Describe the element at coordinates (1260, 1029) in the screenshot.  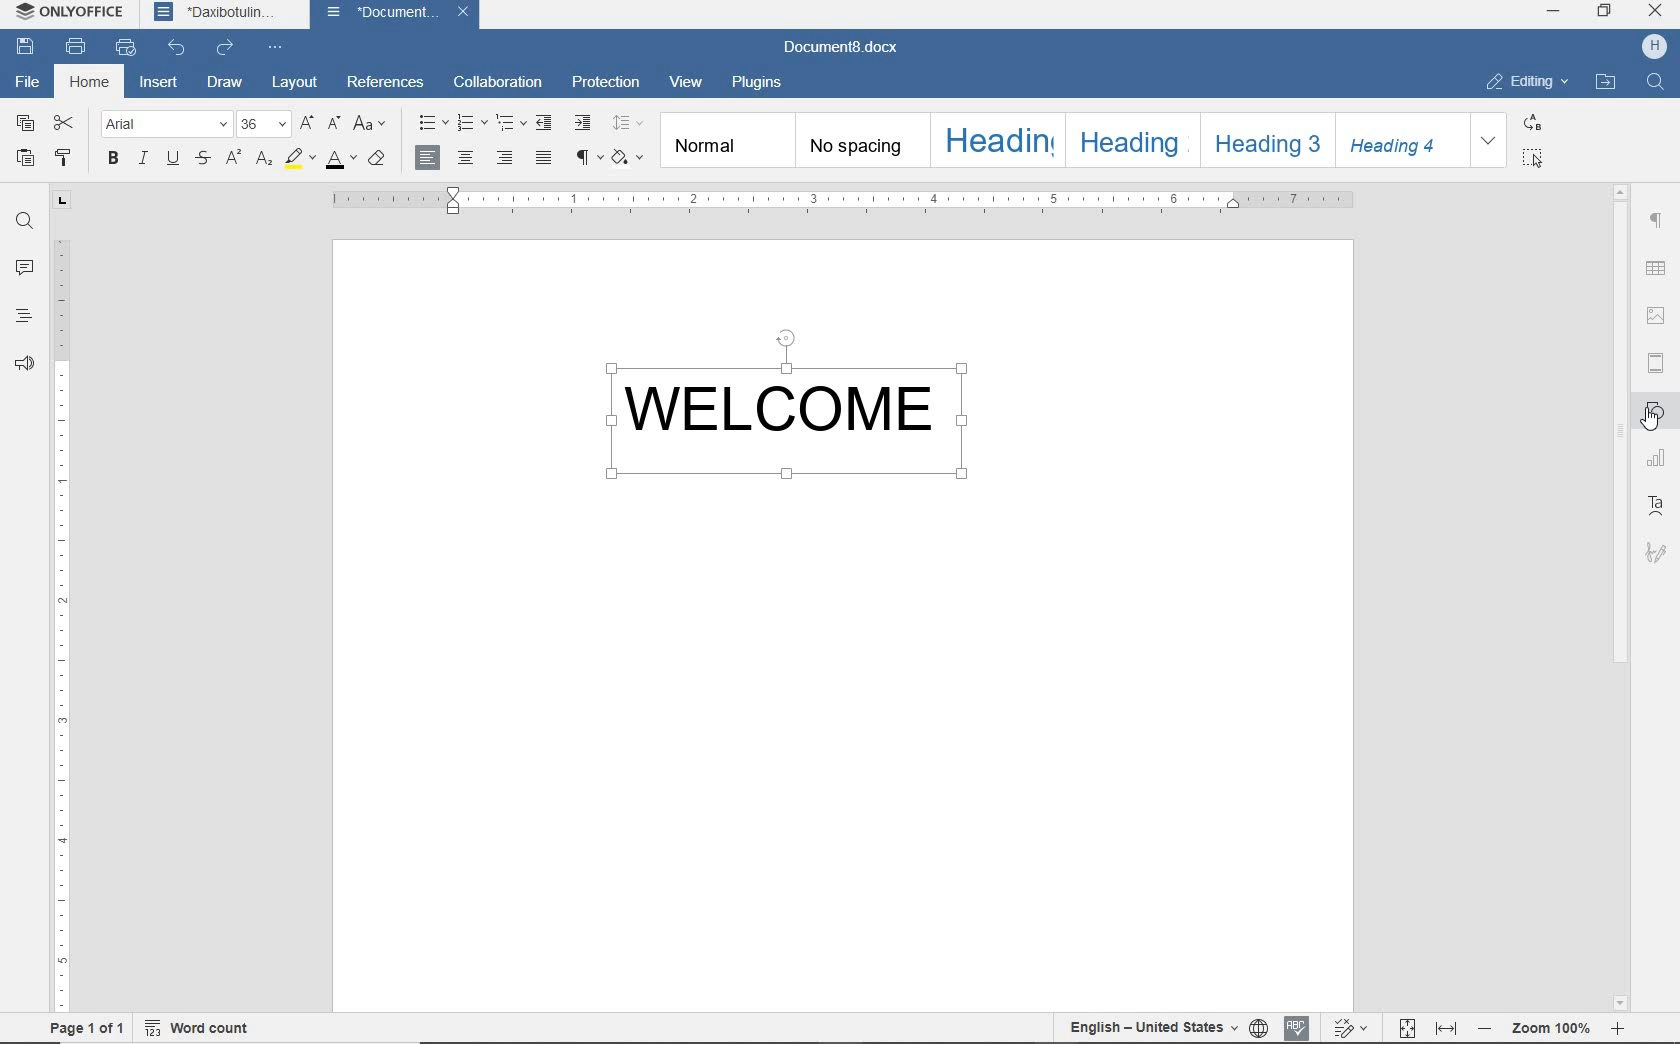
I see `SET DOCUMENT LANGUAGE` at that location.